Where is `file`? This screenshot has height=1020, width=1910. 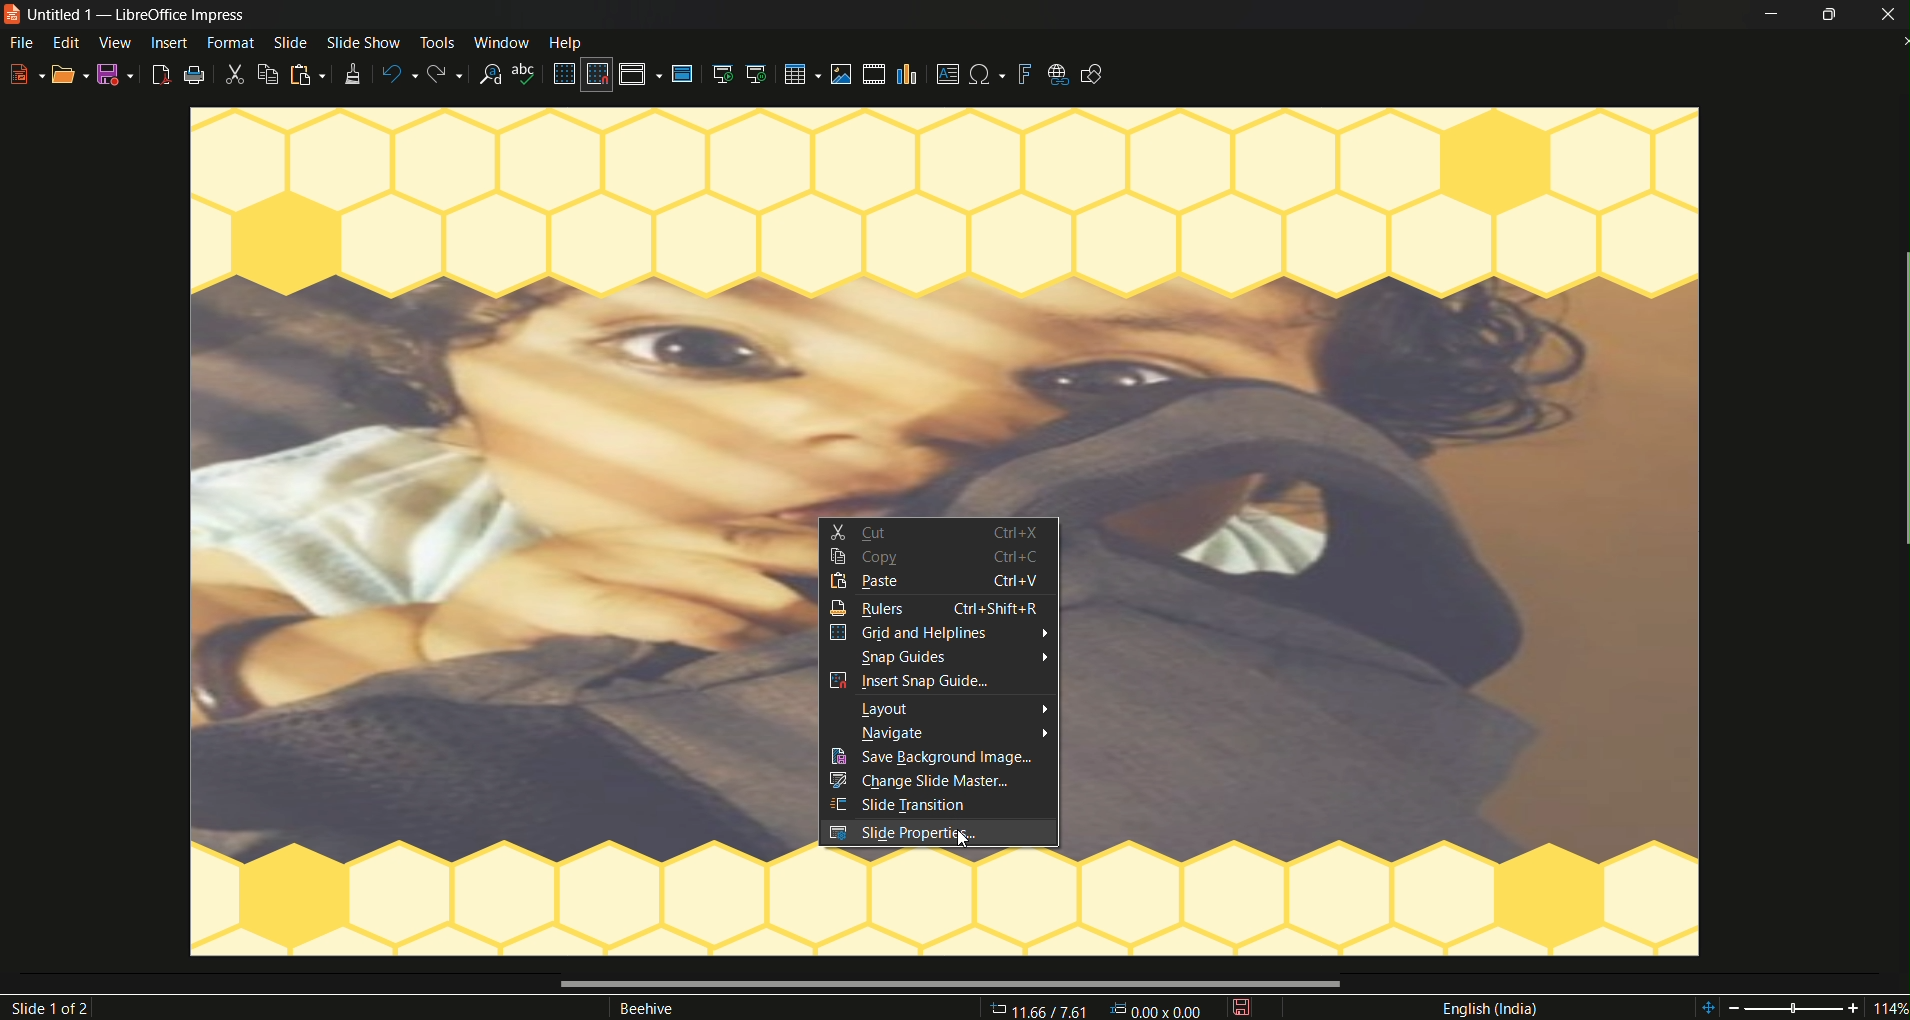
file is located at coordinates (20, 41).